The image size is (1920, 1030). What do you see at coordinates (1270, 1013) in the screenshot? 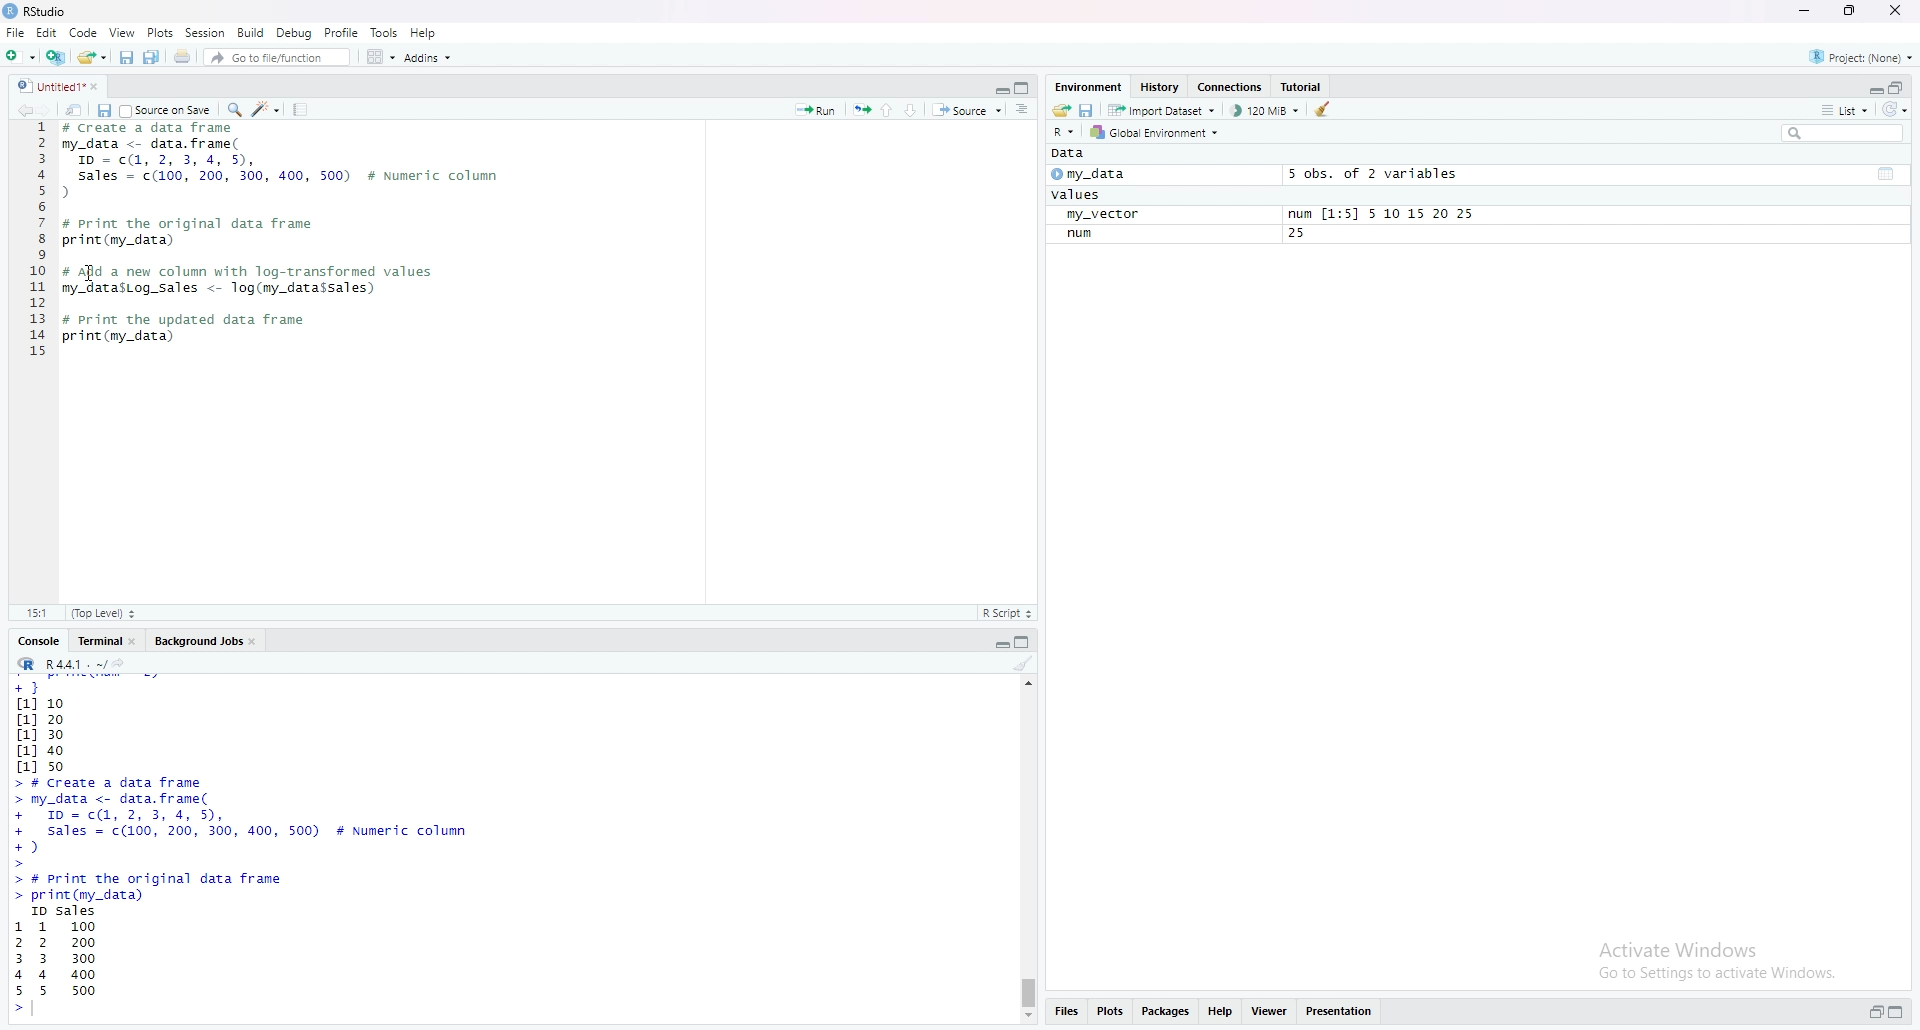
I see `viewer` at bounding box center [1270, 1013].